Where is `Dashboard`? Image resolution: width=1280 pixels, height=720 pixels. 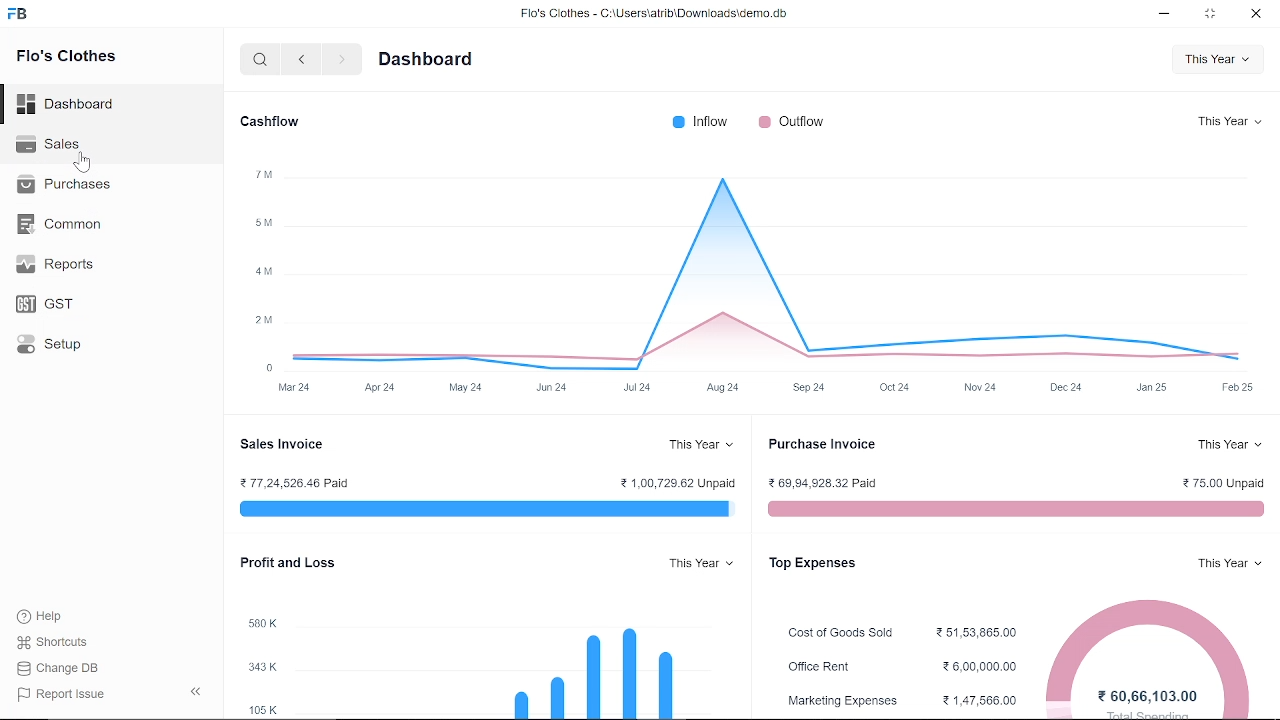 Dashboard is located at coordinates (430, 62).